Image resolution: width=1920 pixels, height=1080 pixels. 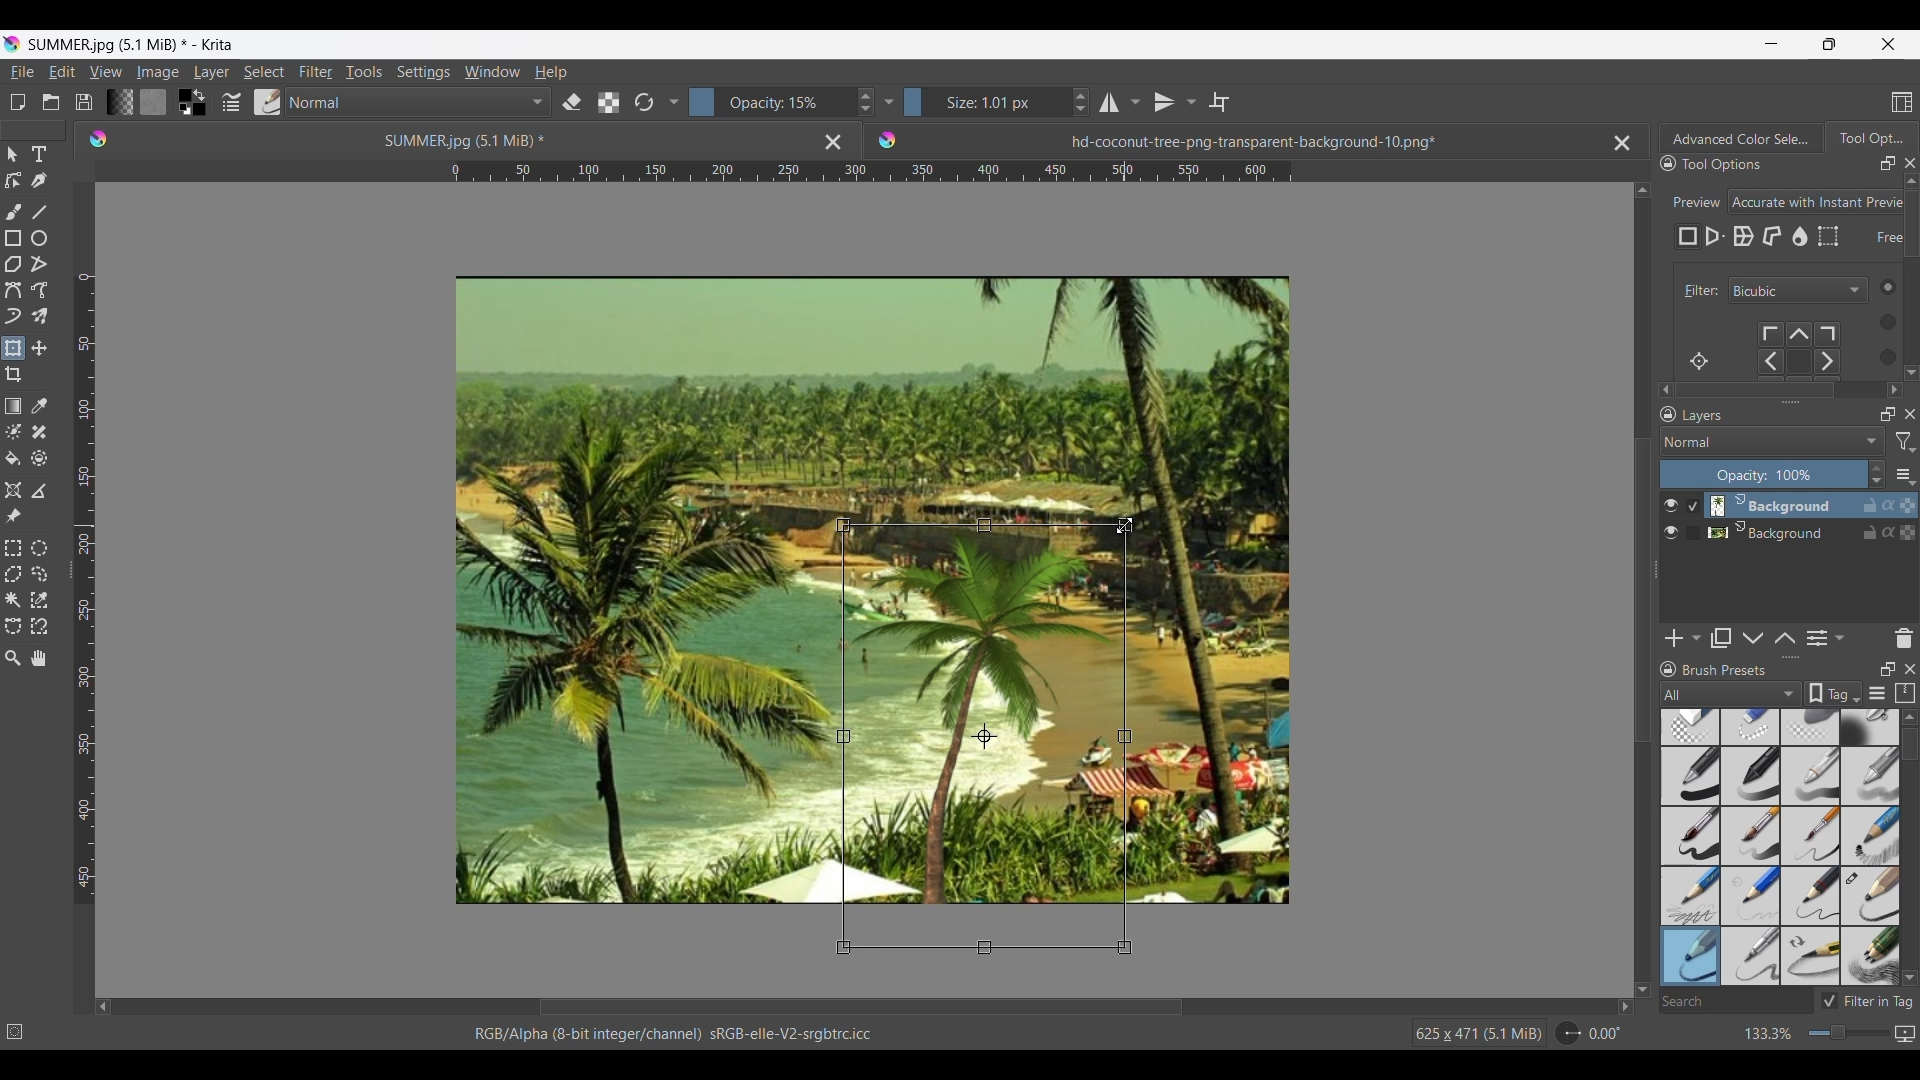 I want to click on basic 3-flow, so click(x=1811, y=775).